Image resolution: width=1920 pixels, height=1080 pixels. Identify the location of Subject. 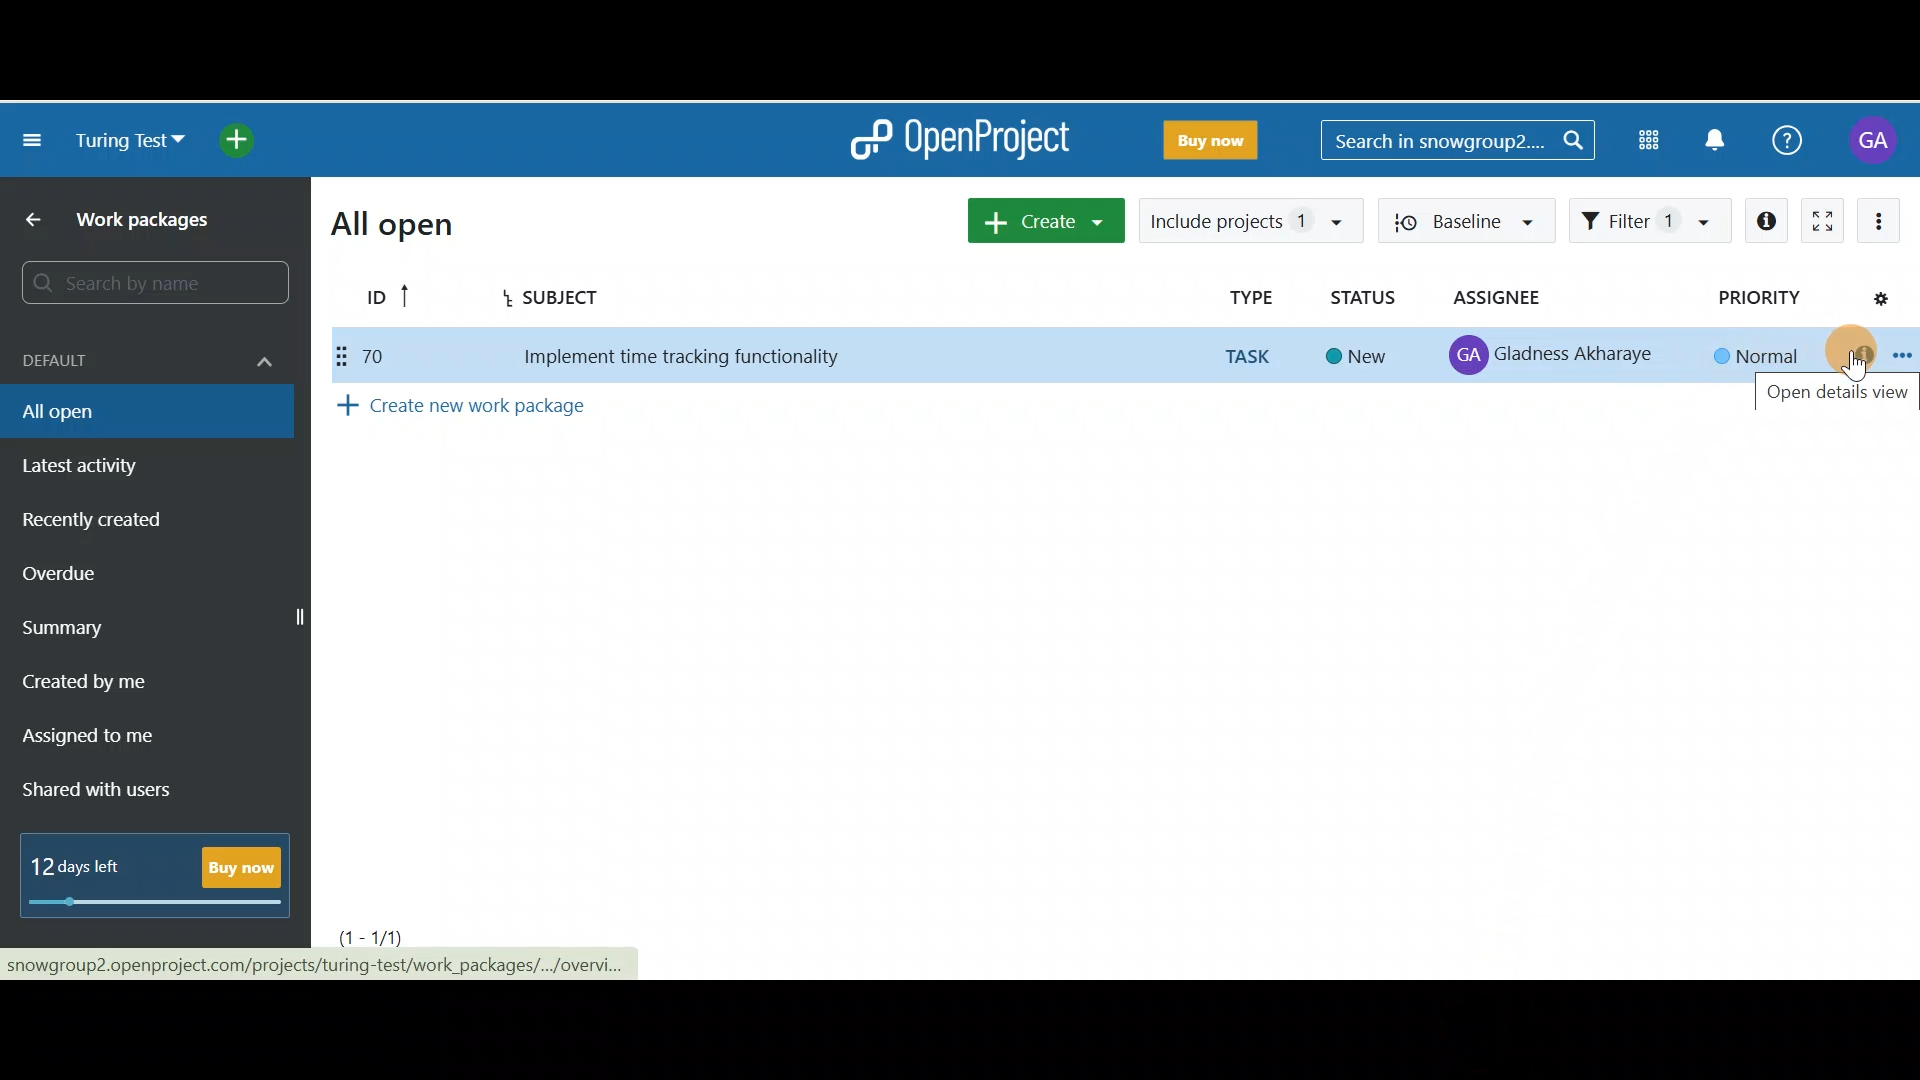
(590, 302).